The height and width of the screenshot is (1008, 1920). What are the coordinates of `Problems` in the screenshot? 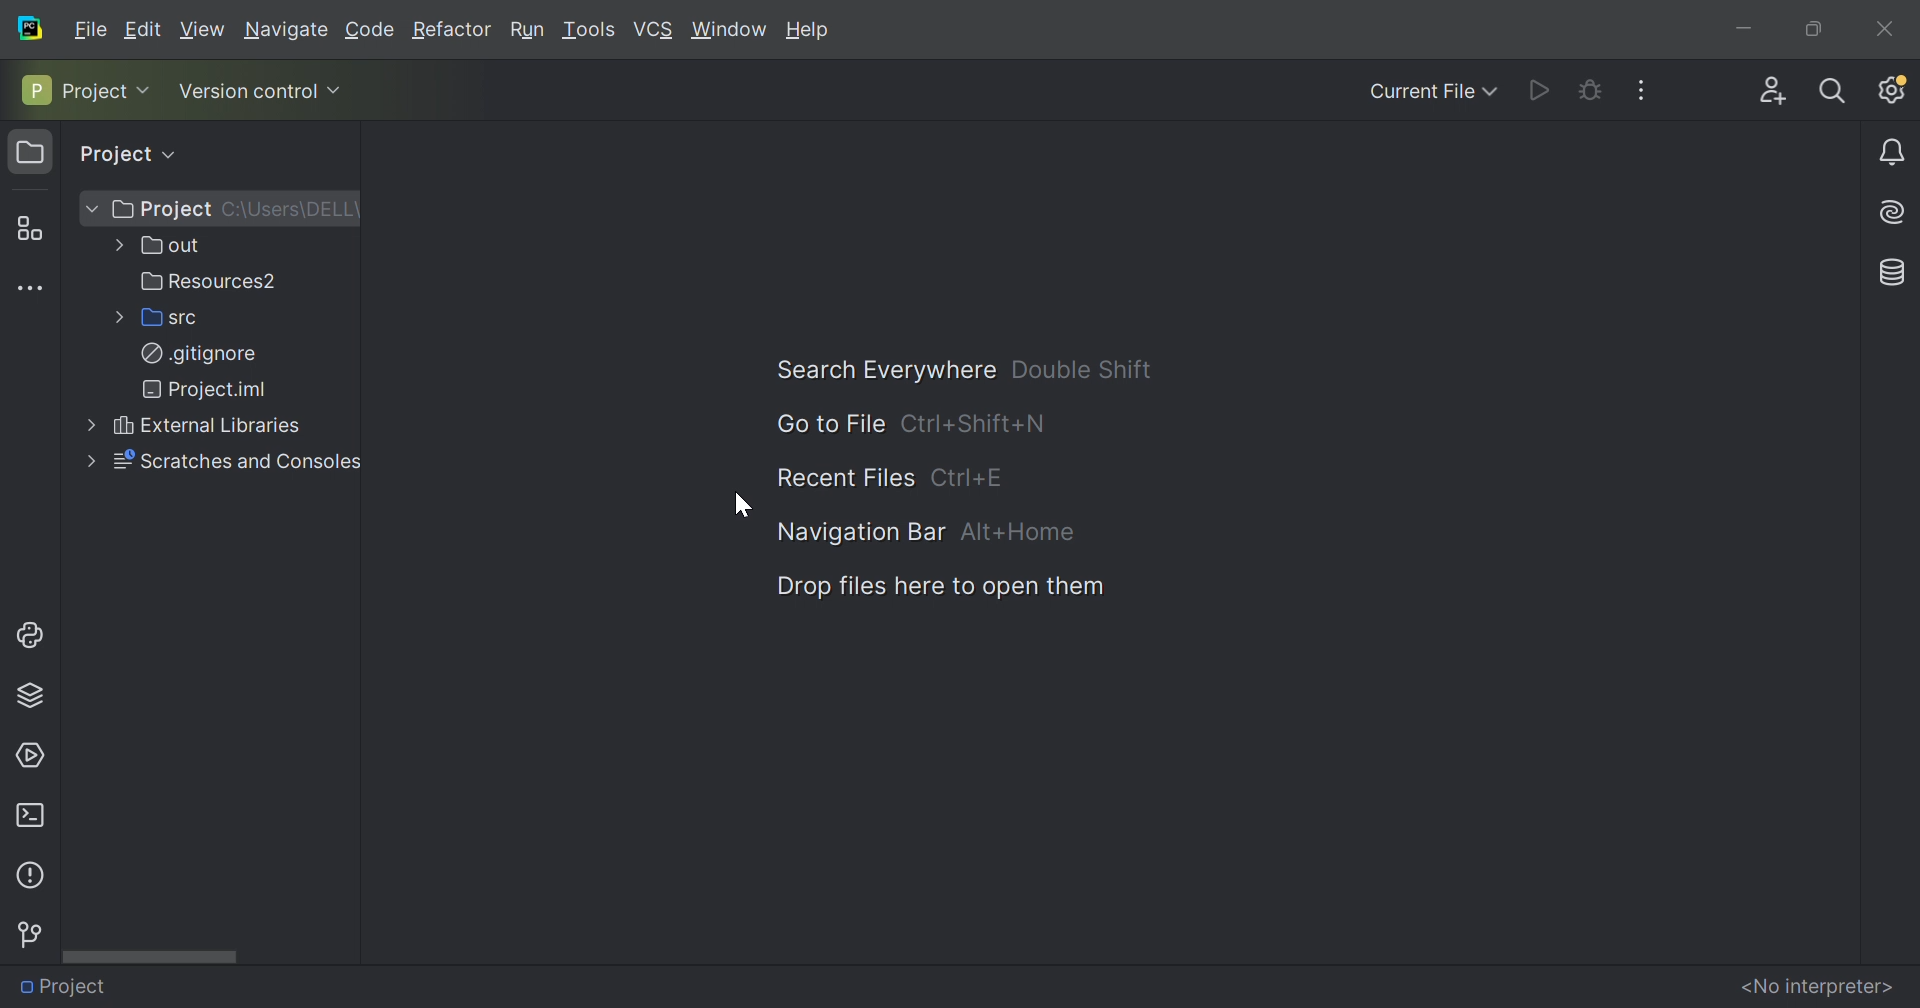 It's located at (28, 873).